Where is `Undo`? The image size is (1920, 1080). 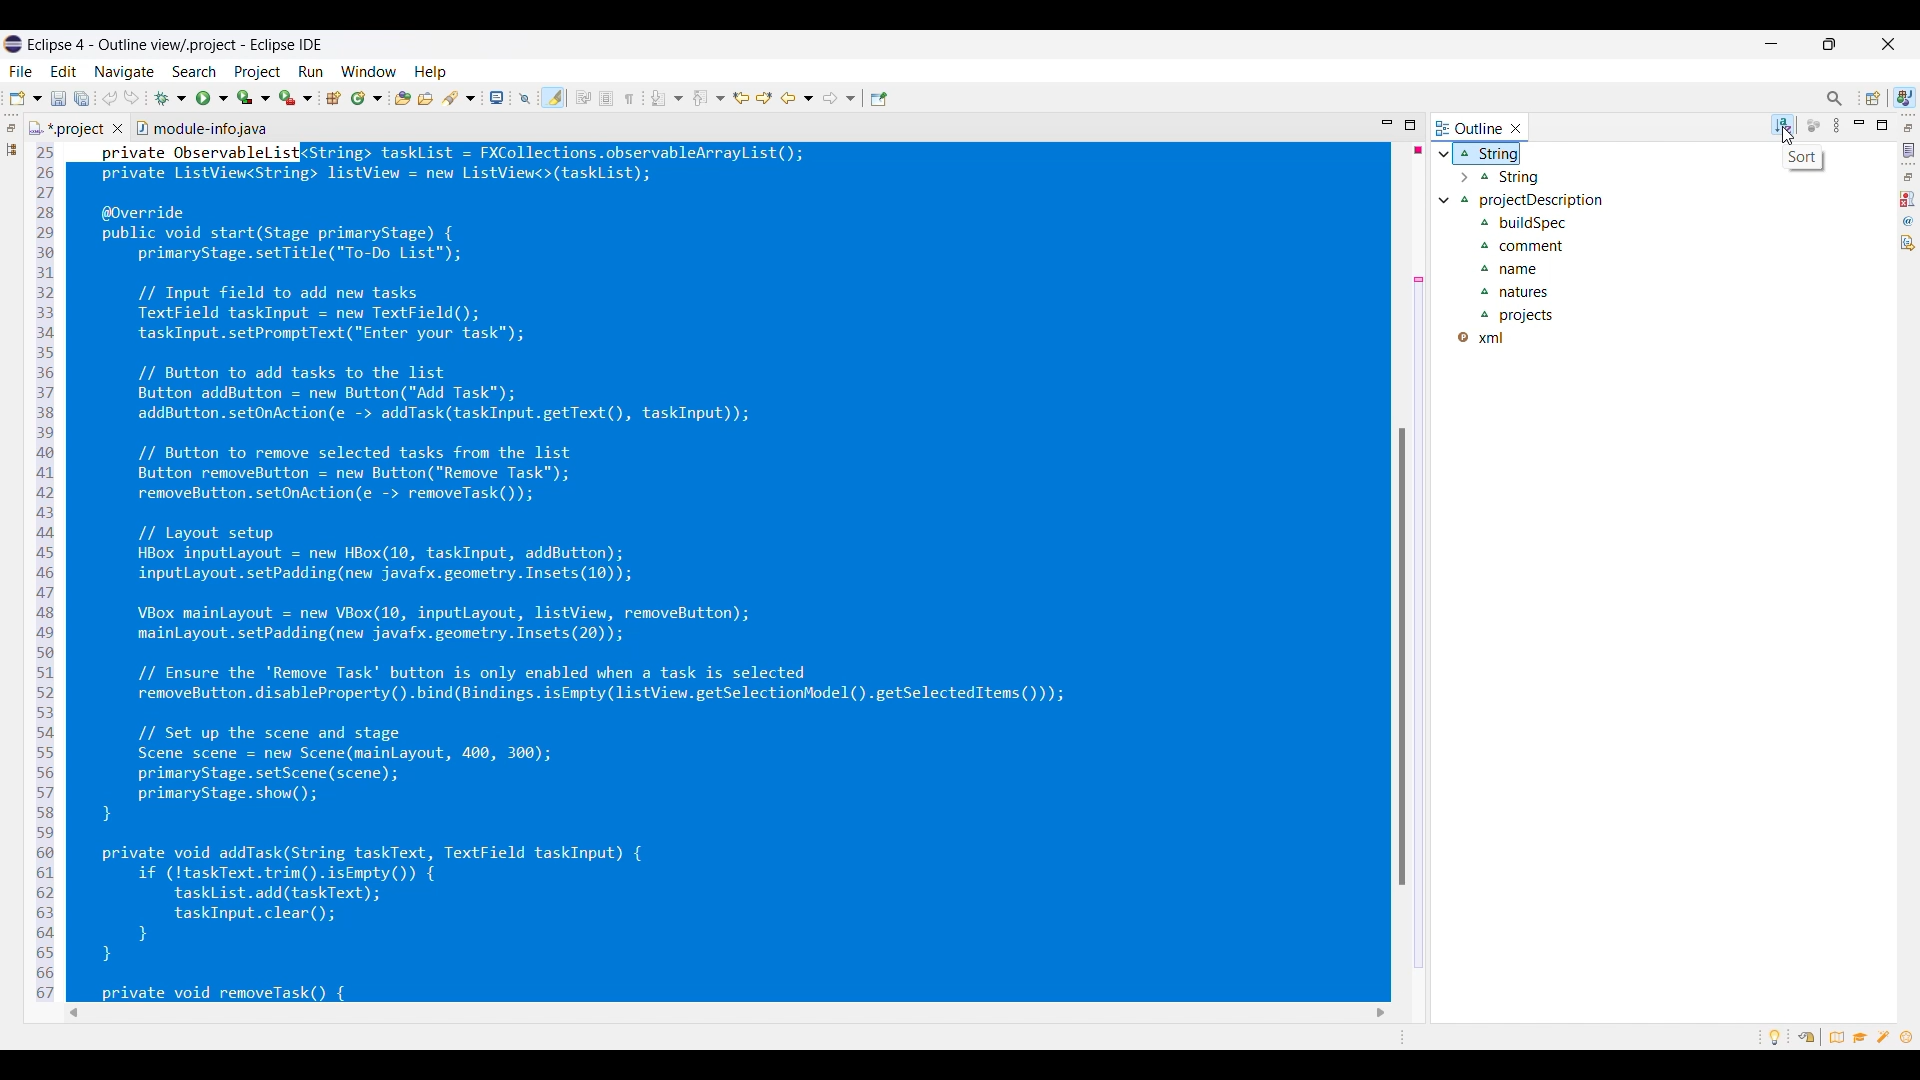
Undo is located at coordinates (110, 97).